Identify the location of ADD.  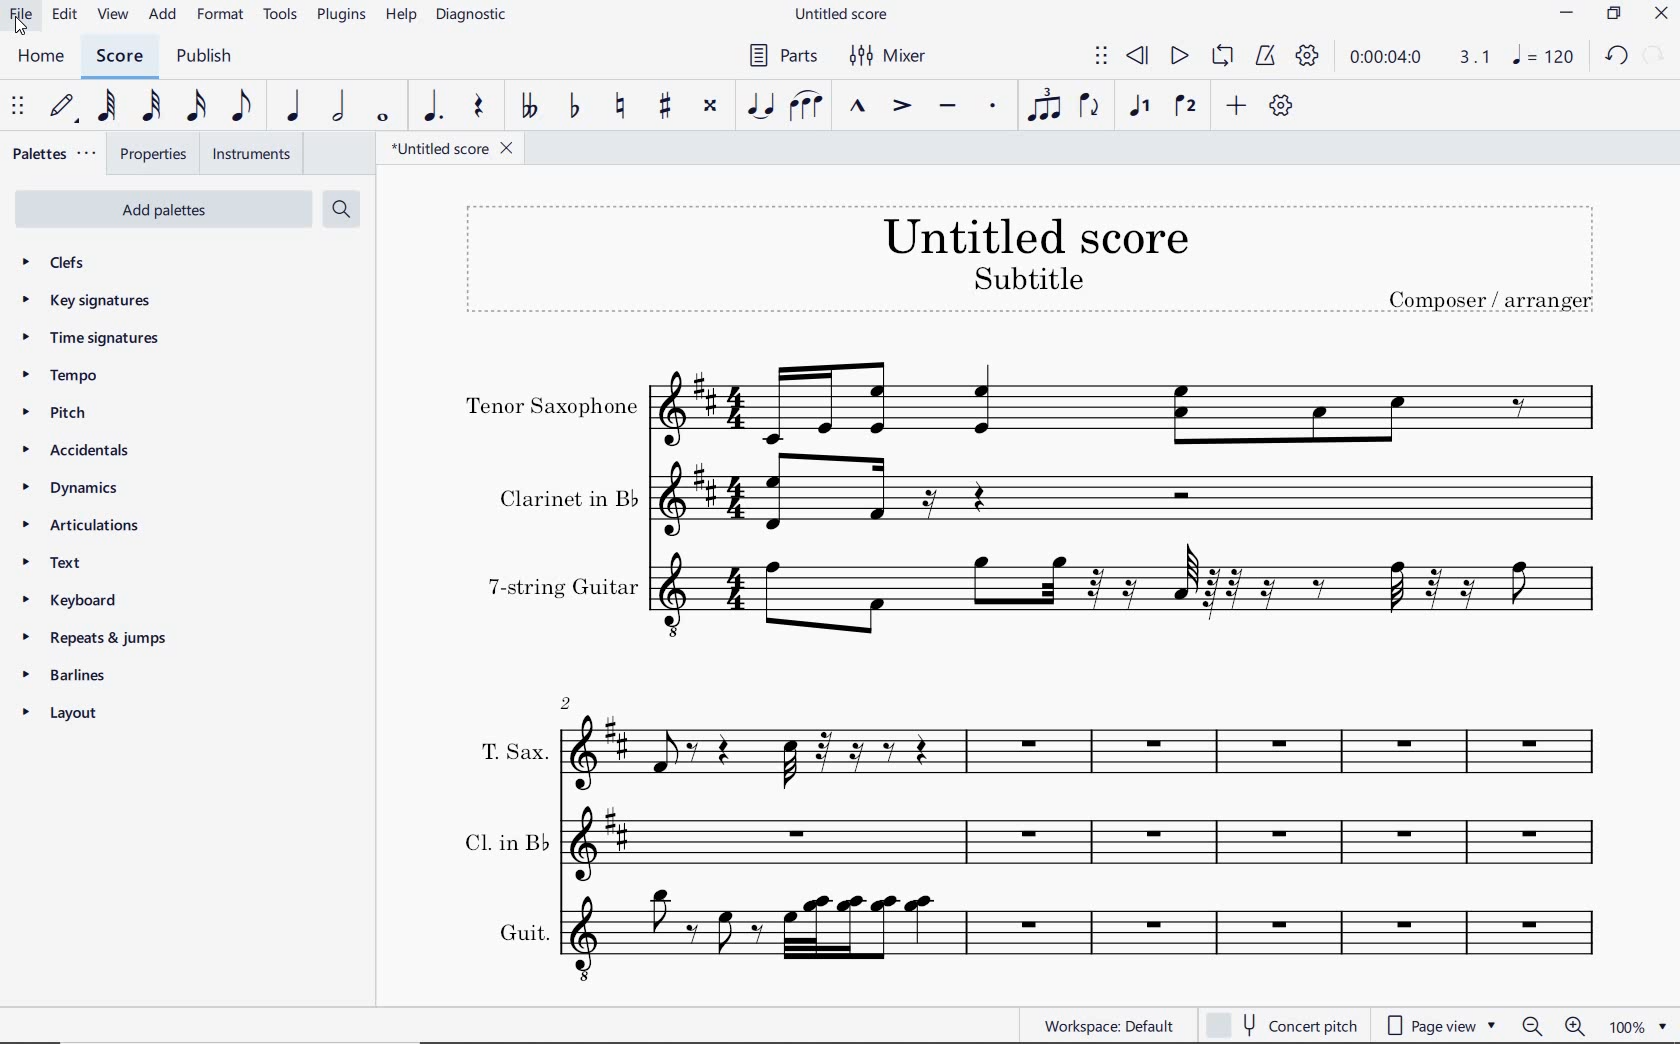
(164, 16).